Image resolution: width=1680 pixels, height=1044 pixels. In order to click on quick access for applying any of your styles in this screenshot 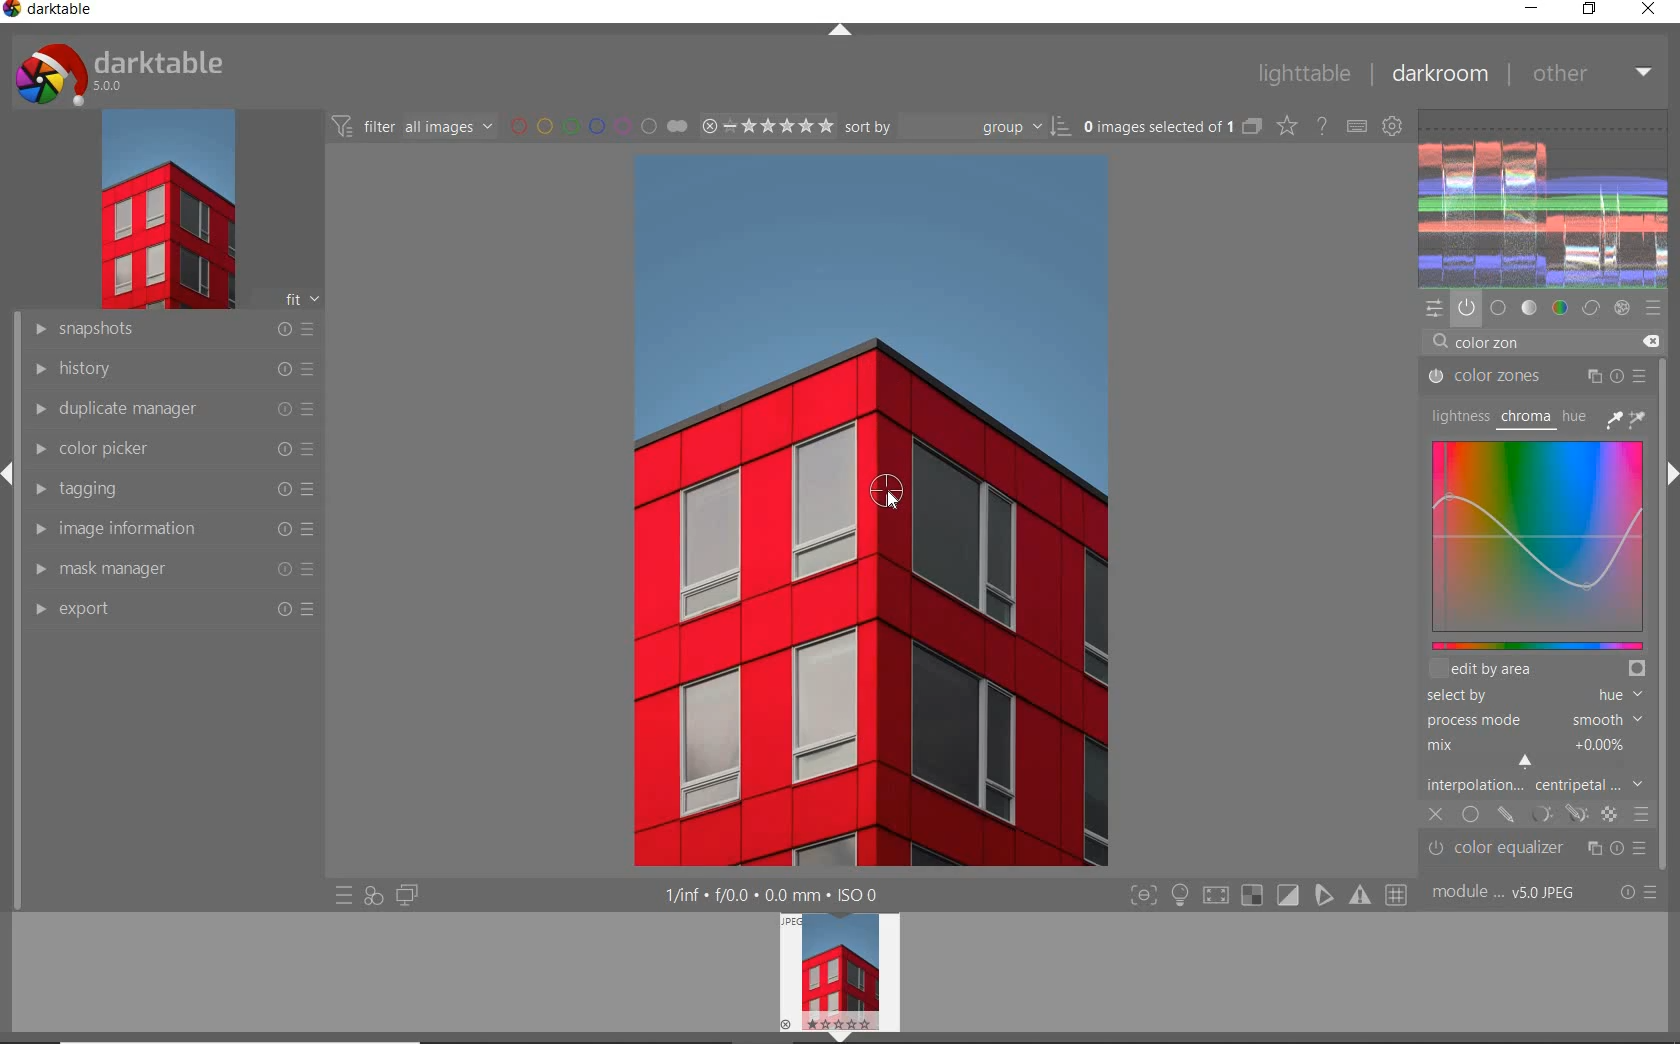, I will do `click(374, 895)`.